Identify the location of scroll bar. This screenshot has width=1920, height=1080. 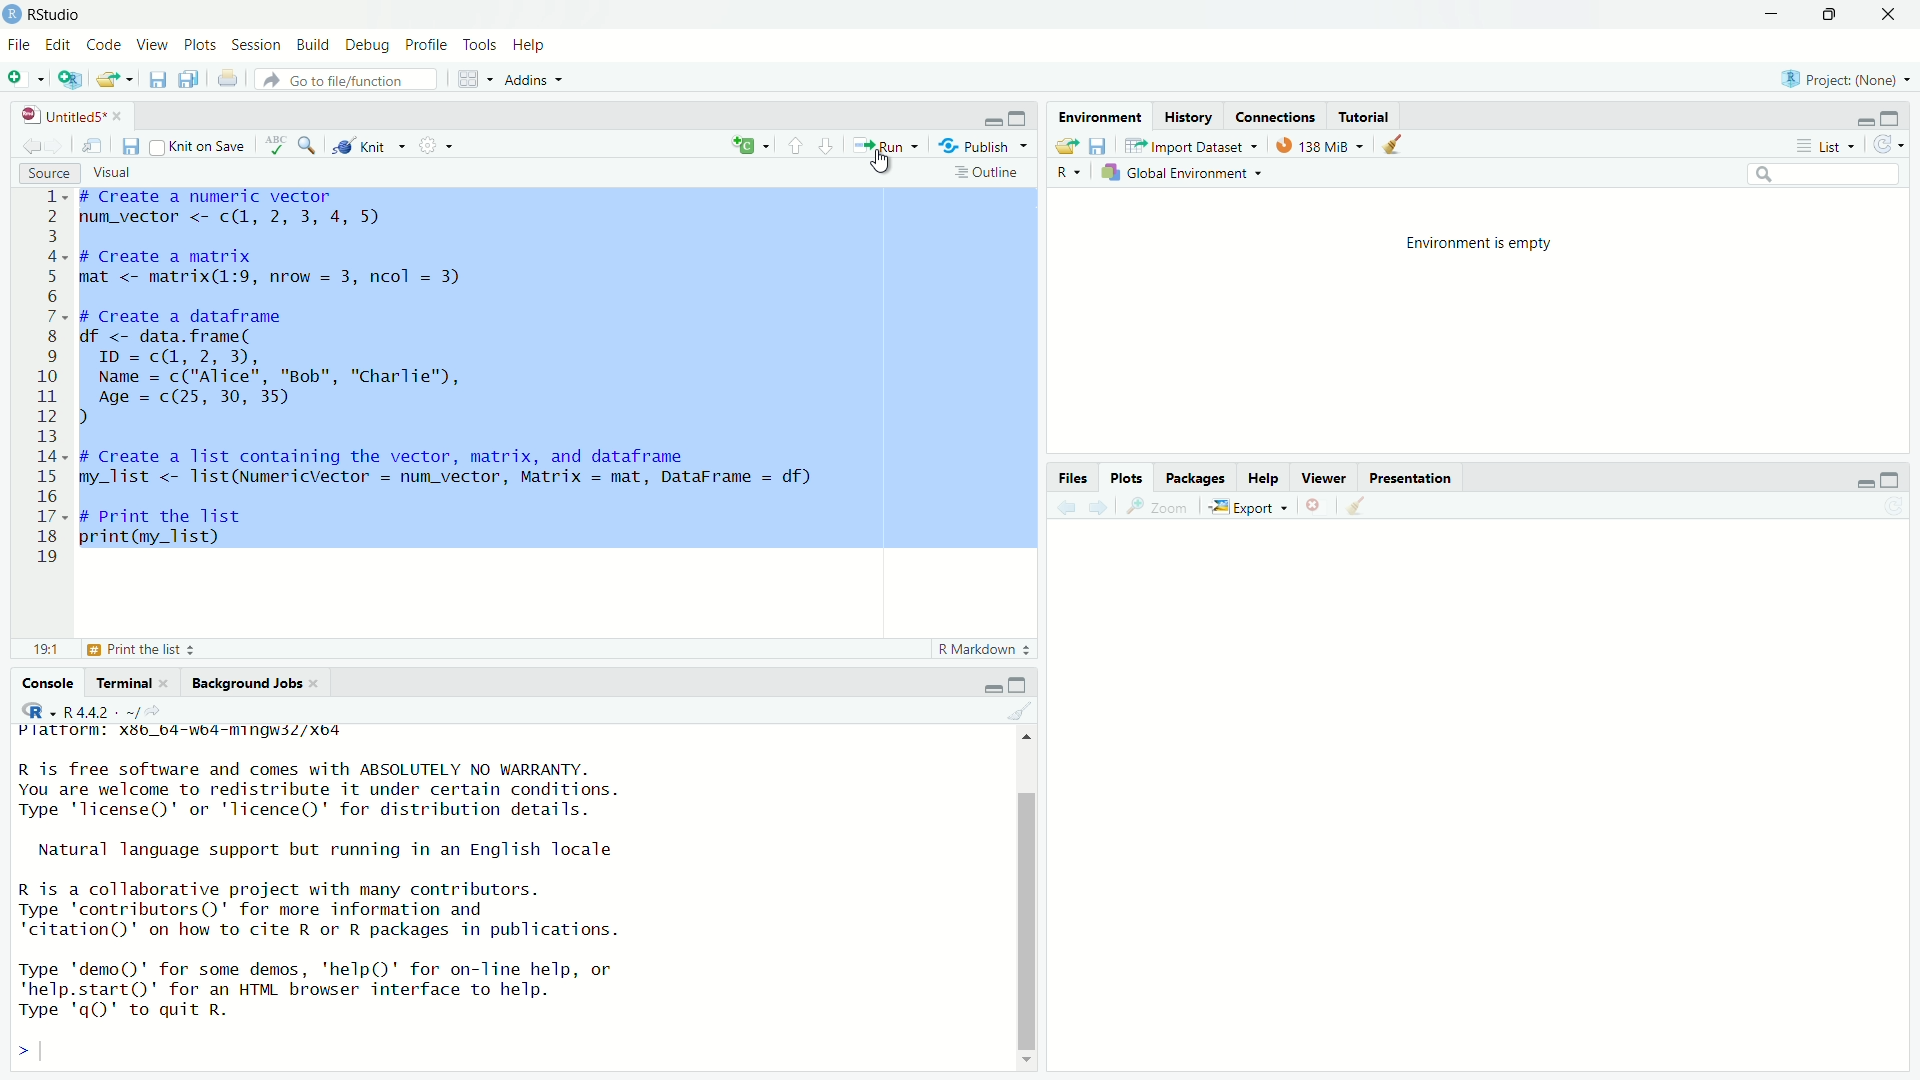
(1024, 899).